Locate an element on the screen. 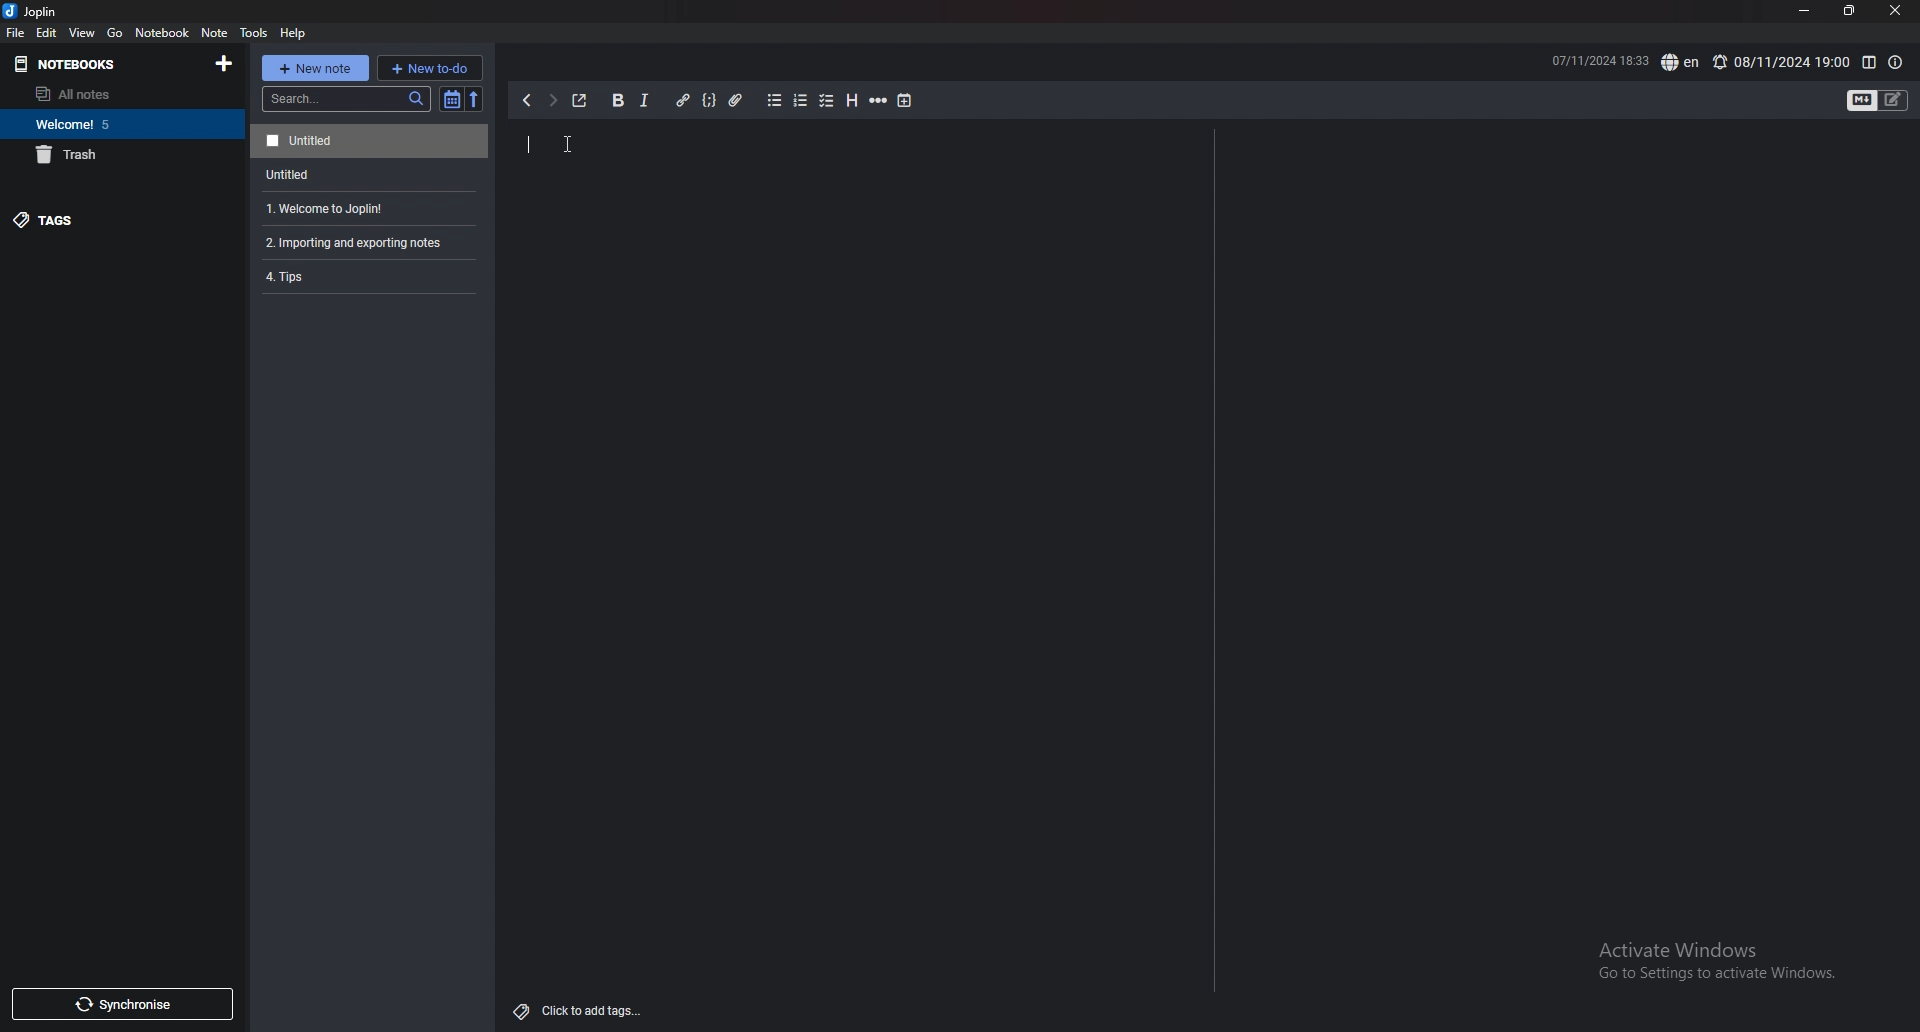 The width and height of the screenshot is (1920, 1032). numbered list is located at coordinates (801, 101).